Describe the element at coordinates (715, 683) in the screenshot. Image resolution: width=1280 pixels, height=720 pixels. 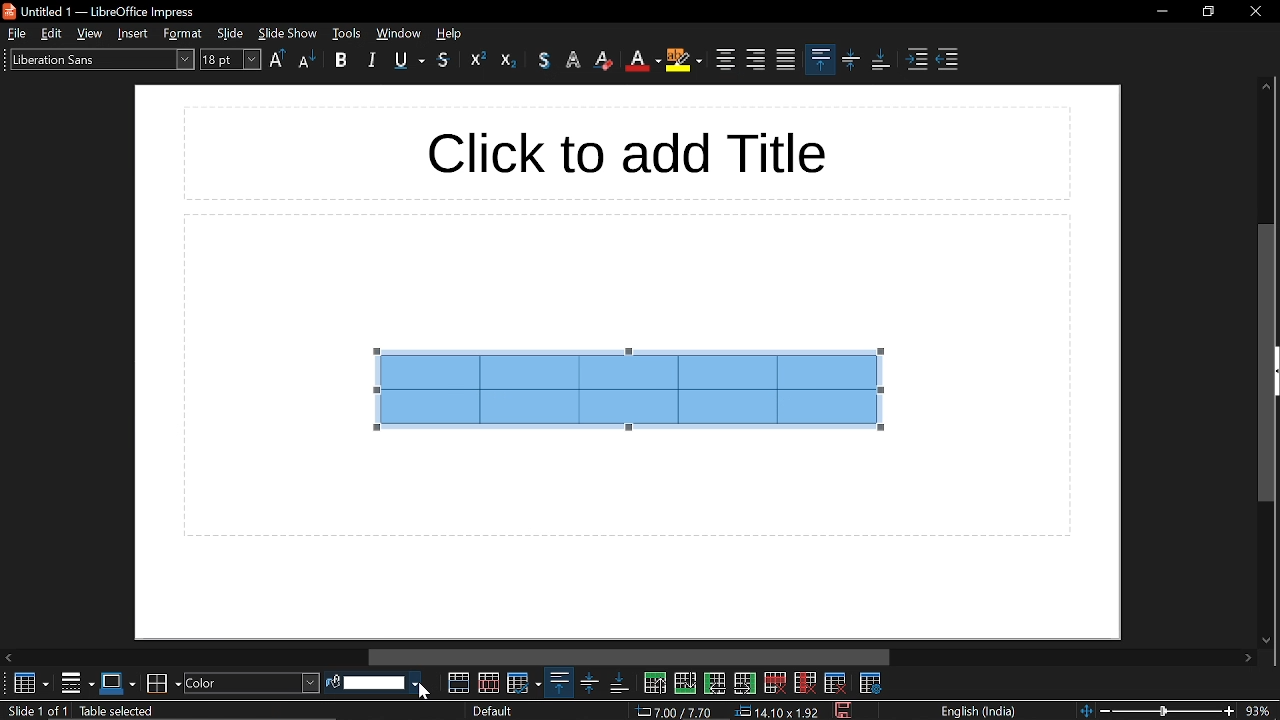
I see `insert column before` at that location.